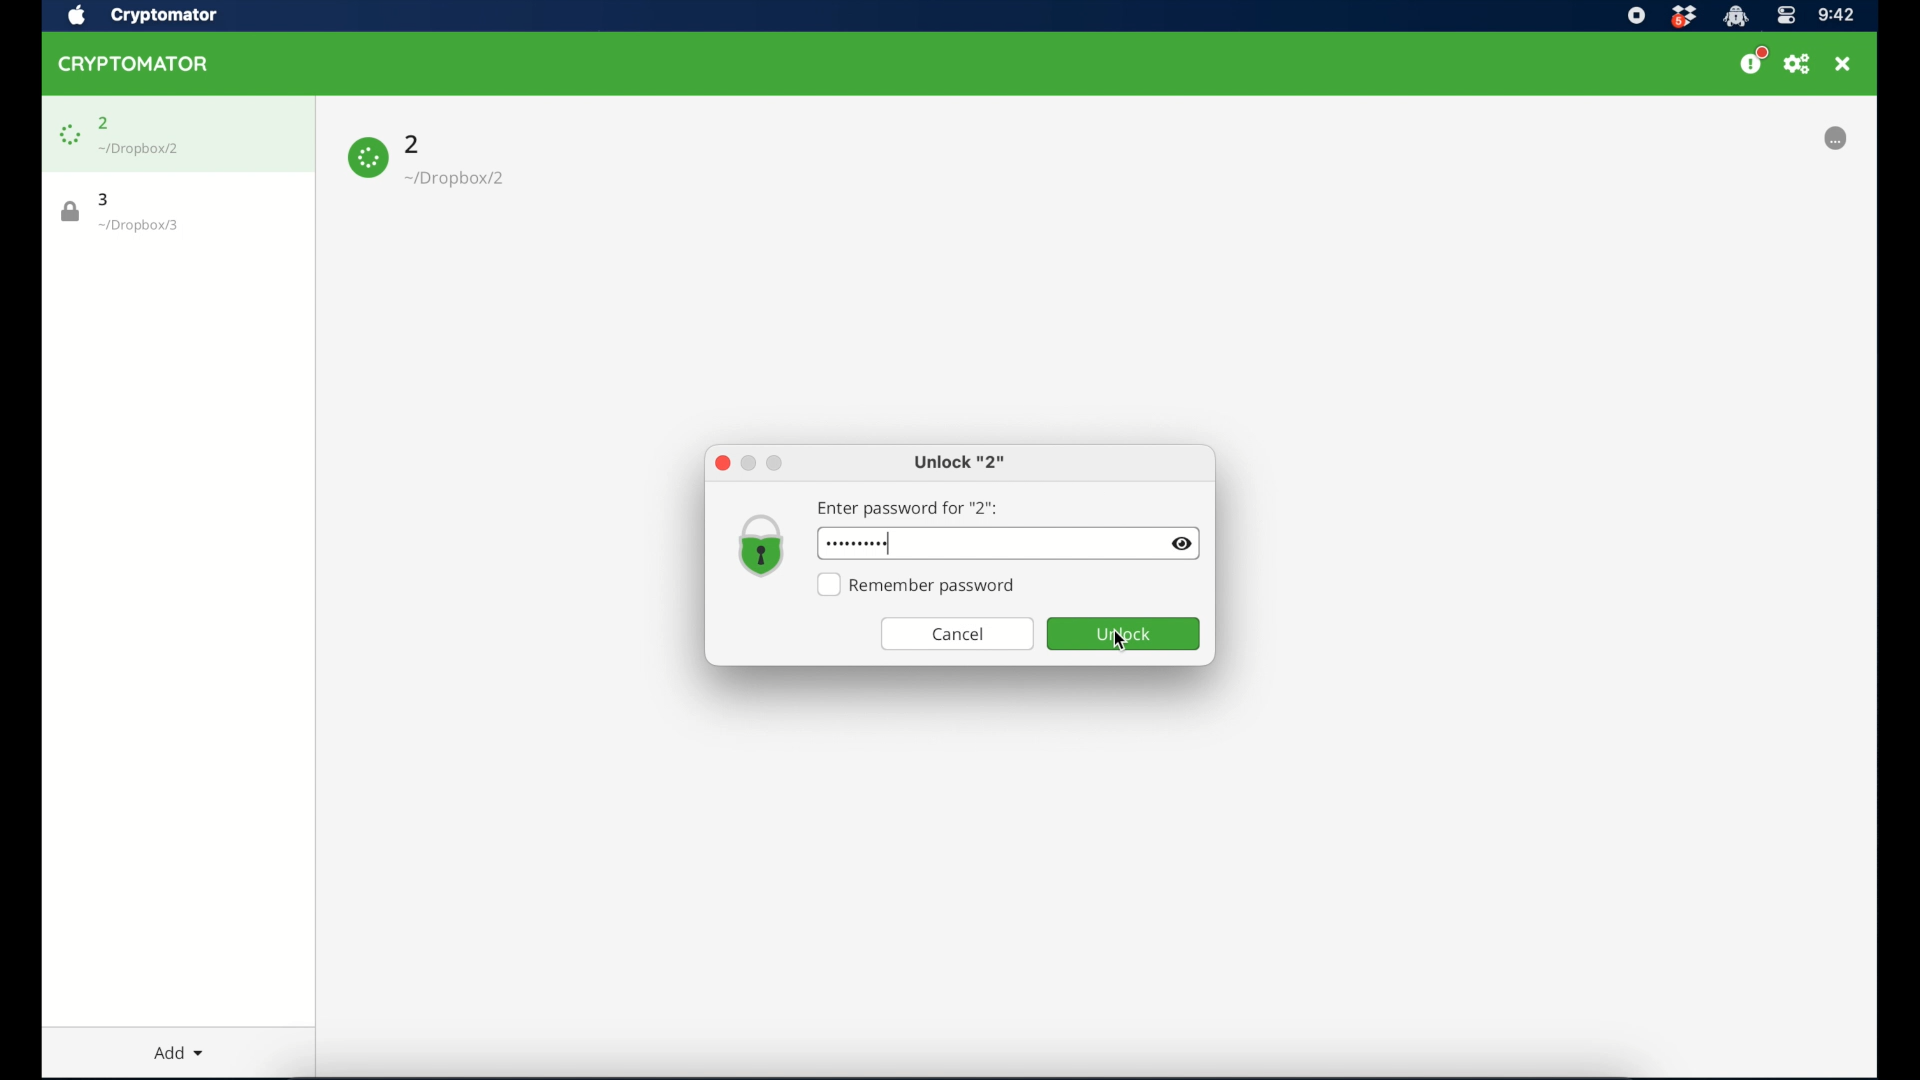  Describe the element at coordinates (77, 16) in the screenshot. I see `apple icon` at that location.